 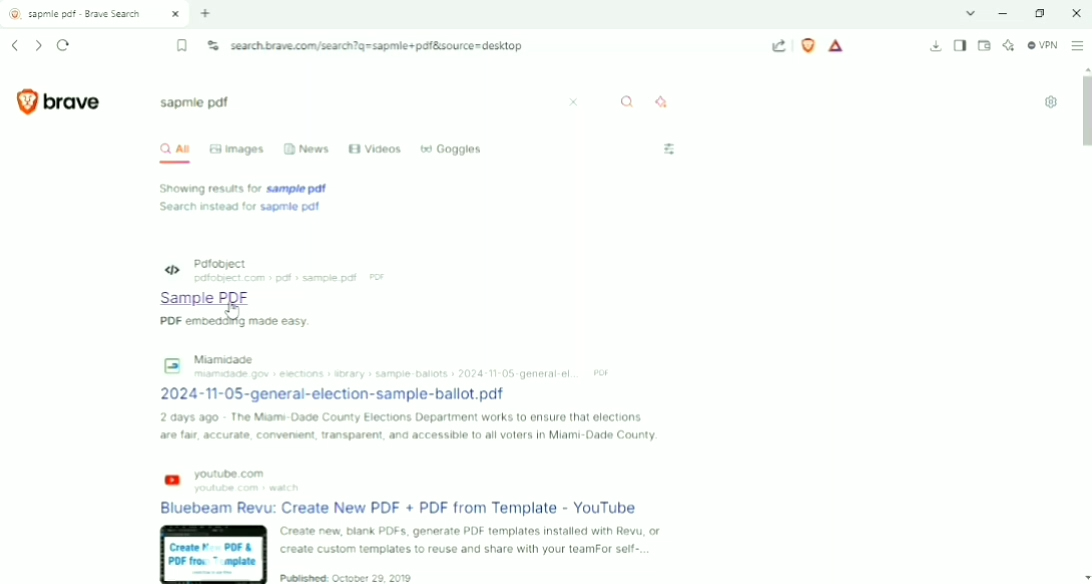 What do you see at coordinates (405, 373) in the screenshot?
I see `miamidade.gov > elections > library > sample-ballots > 2024-11-05 general-el.....pdf` at bounding box center [405, 373].